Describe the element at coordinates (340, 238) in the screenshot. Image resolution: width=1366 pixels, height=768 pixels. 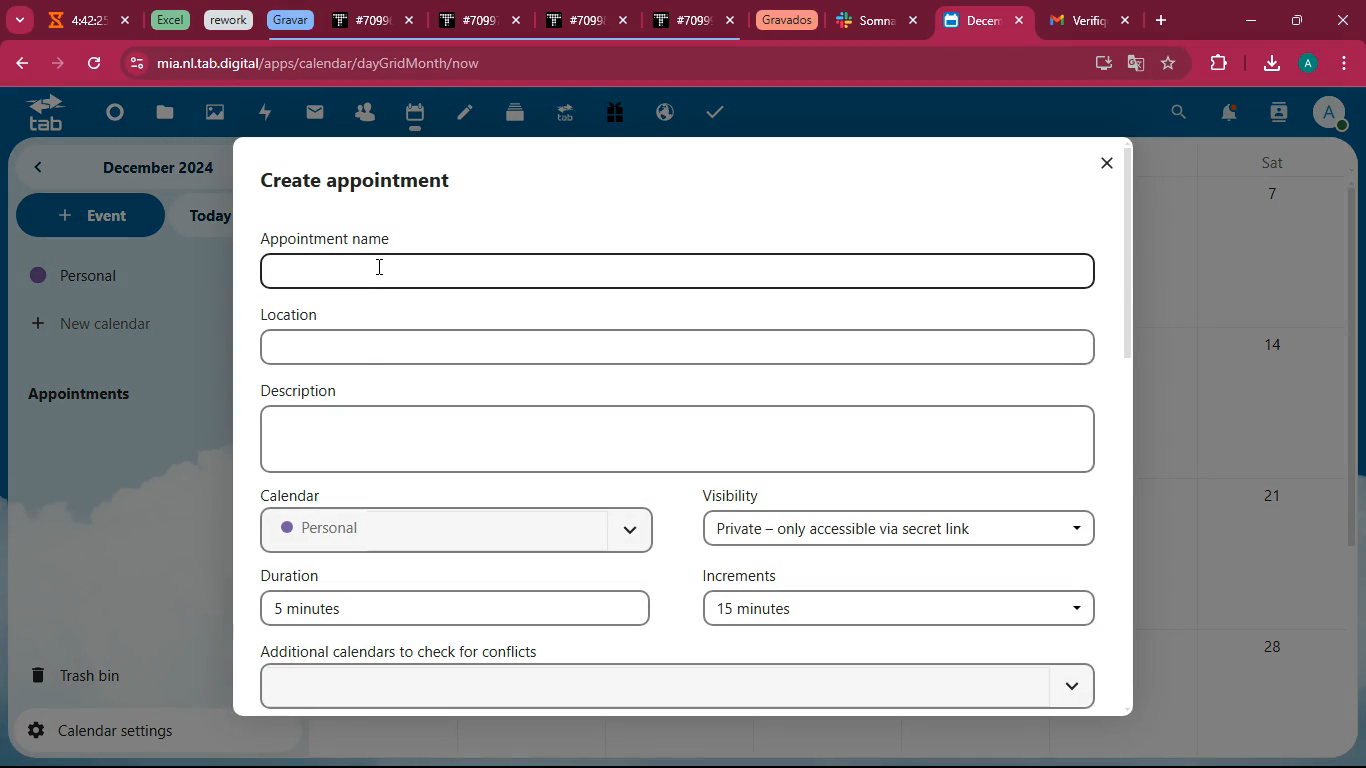
I see `appointment name` at that location.